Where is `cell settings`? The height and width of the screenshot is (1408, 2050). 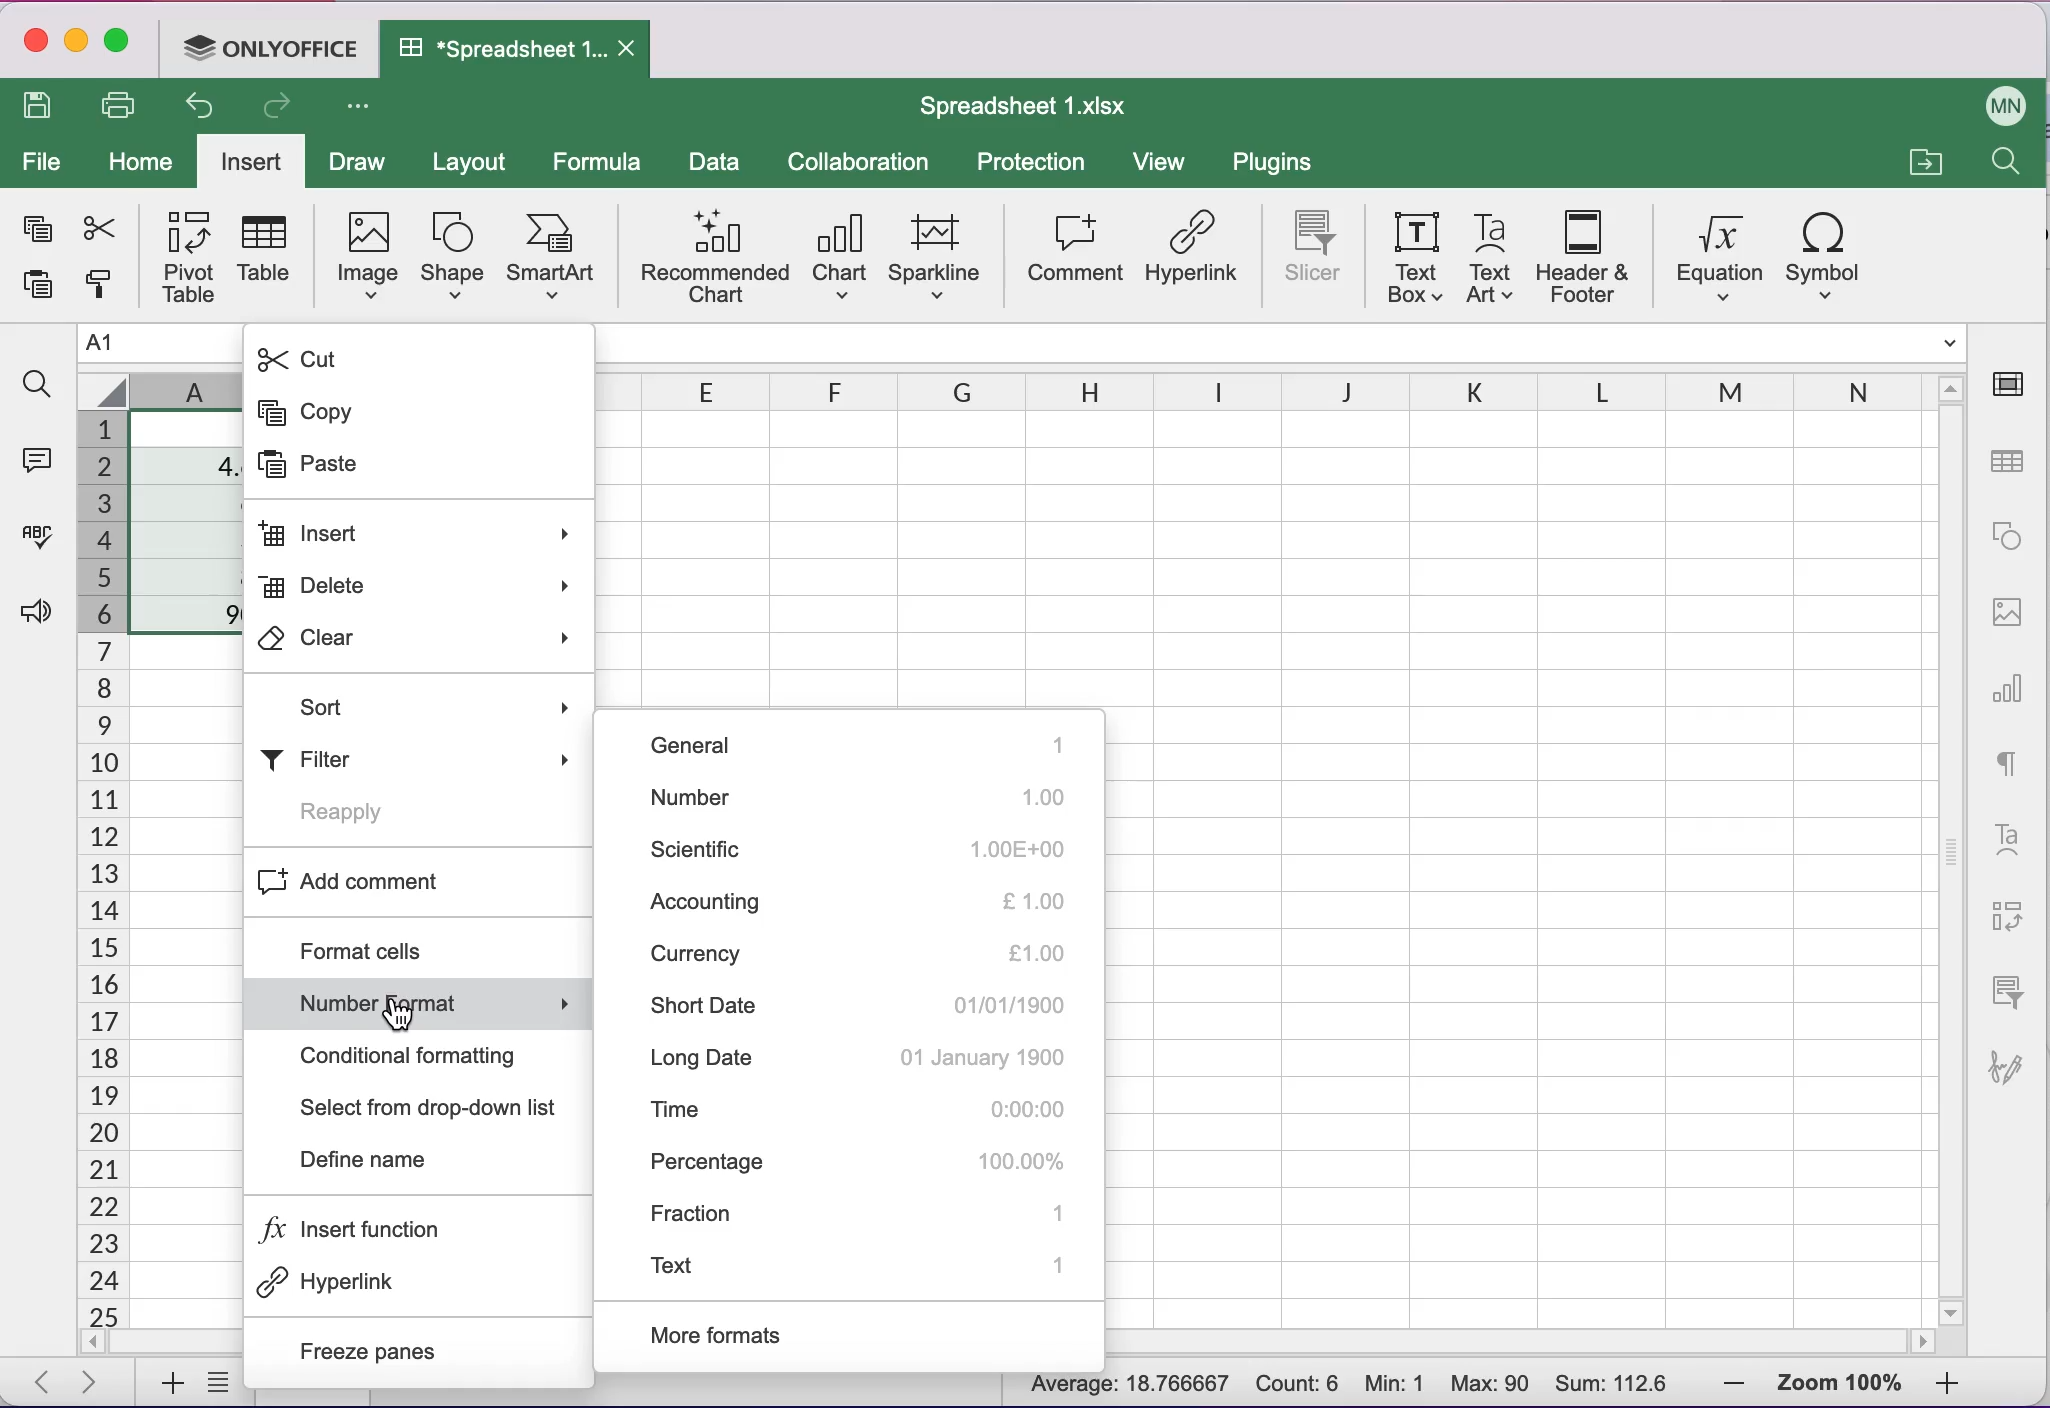 cell settings is located at coordinates (2013, 386).